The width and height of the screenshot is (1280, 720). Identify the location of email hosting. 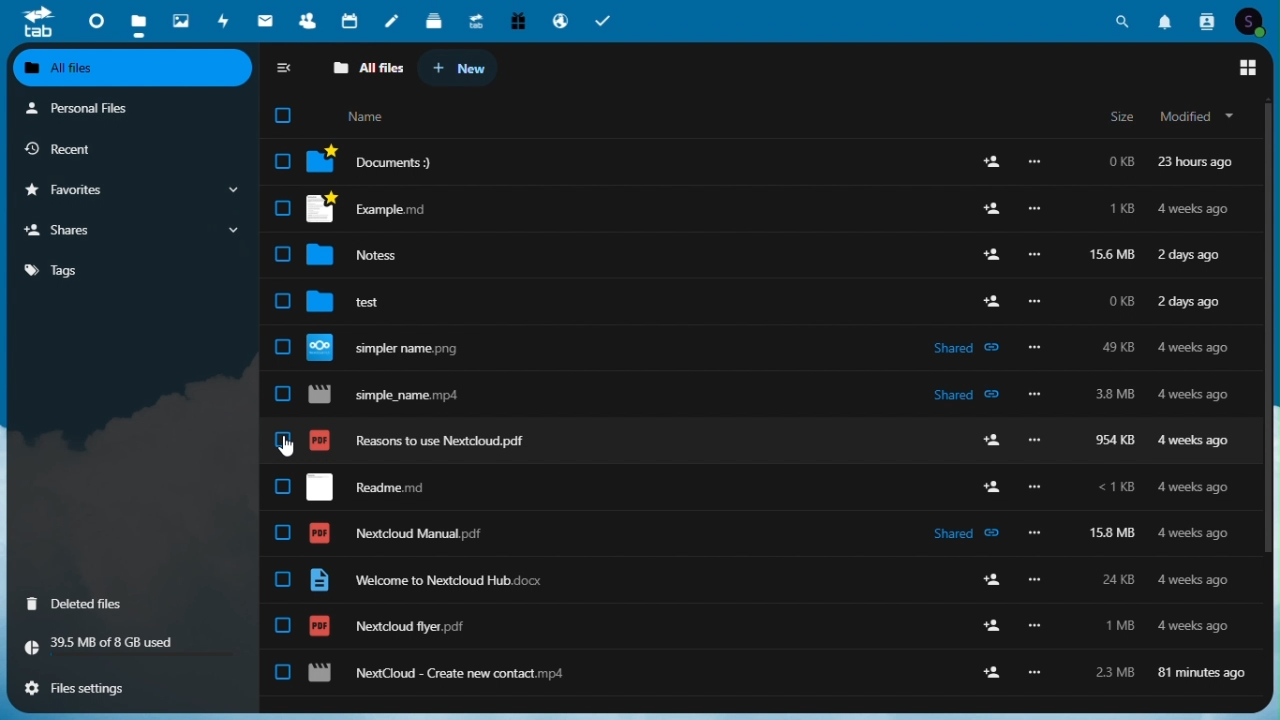
(562, 21).